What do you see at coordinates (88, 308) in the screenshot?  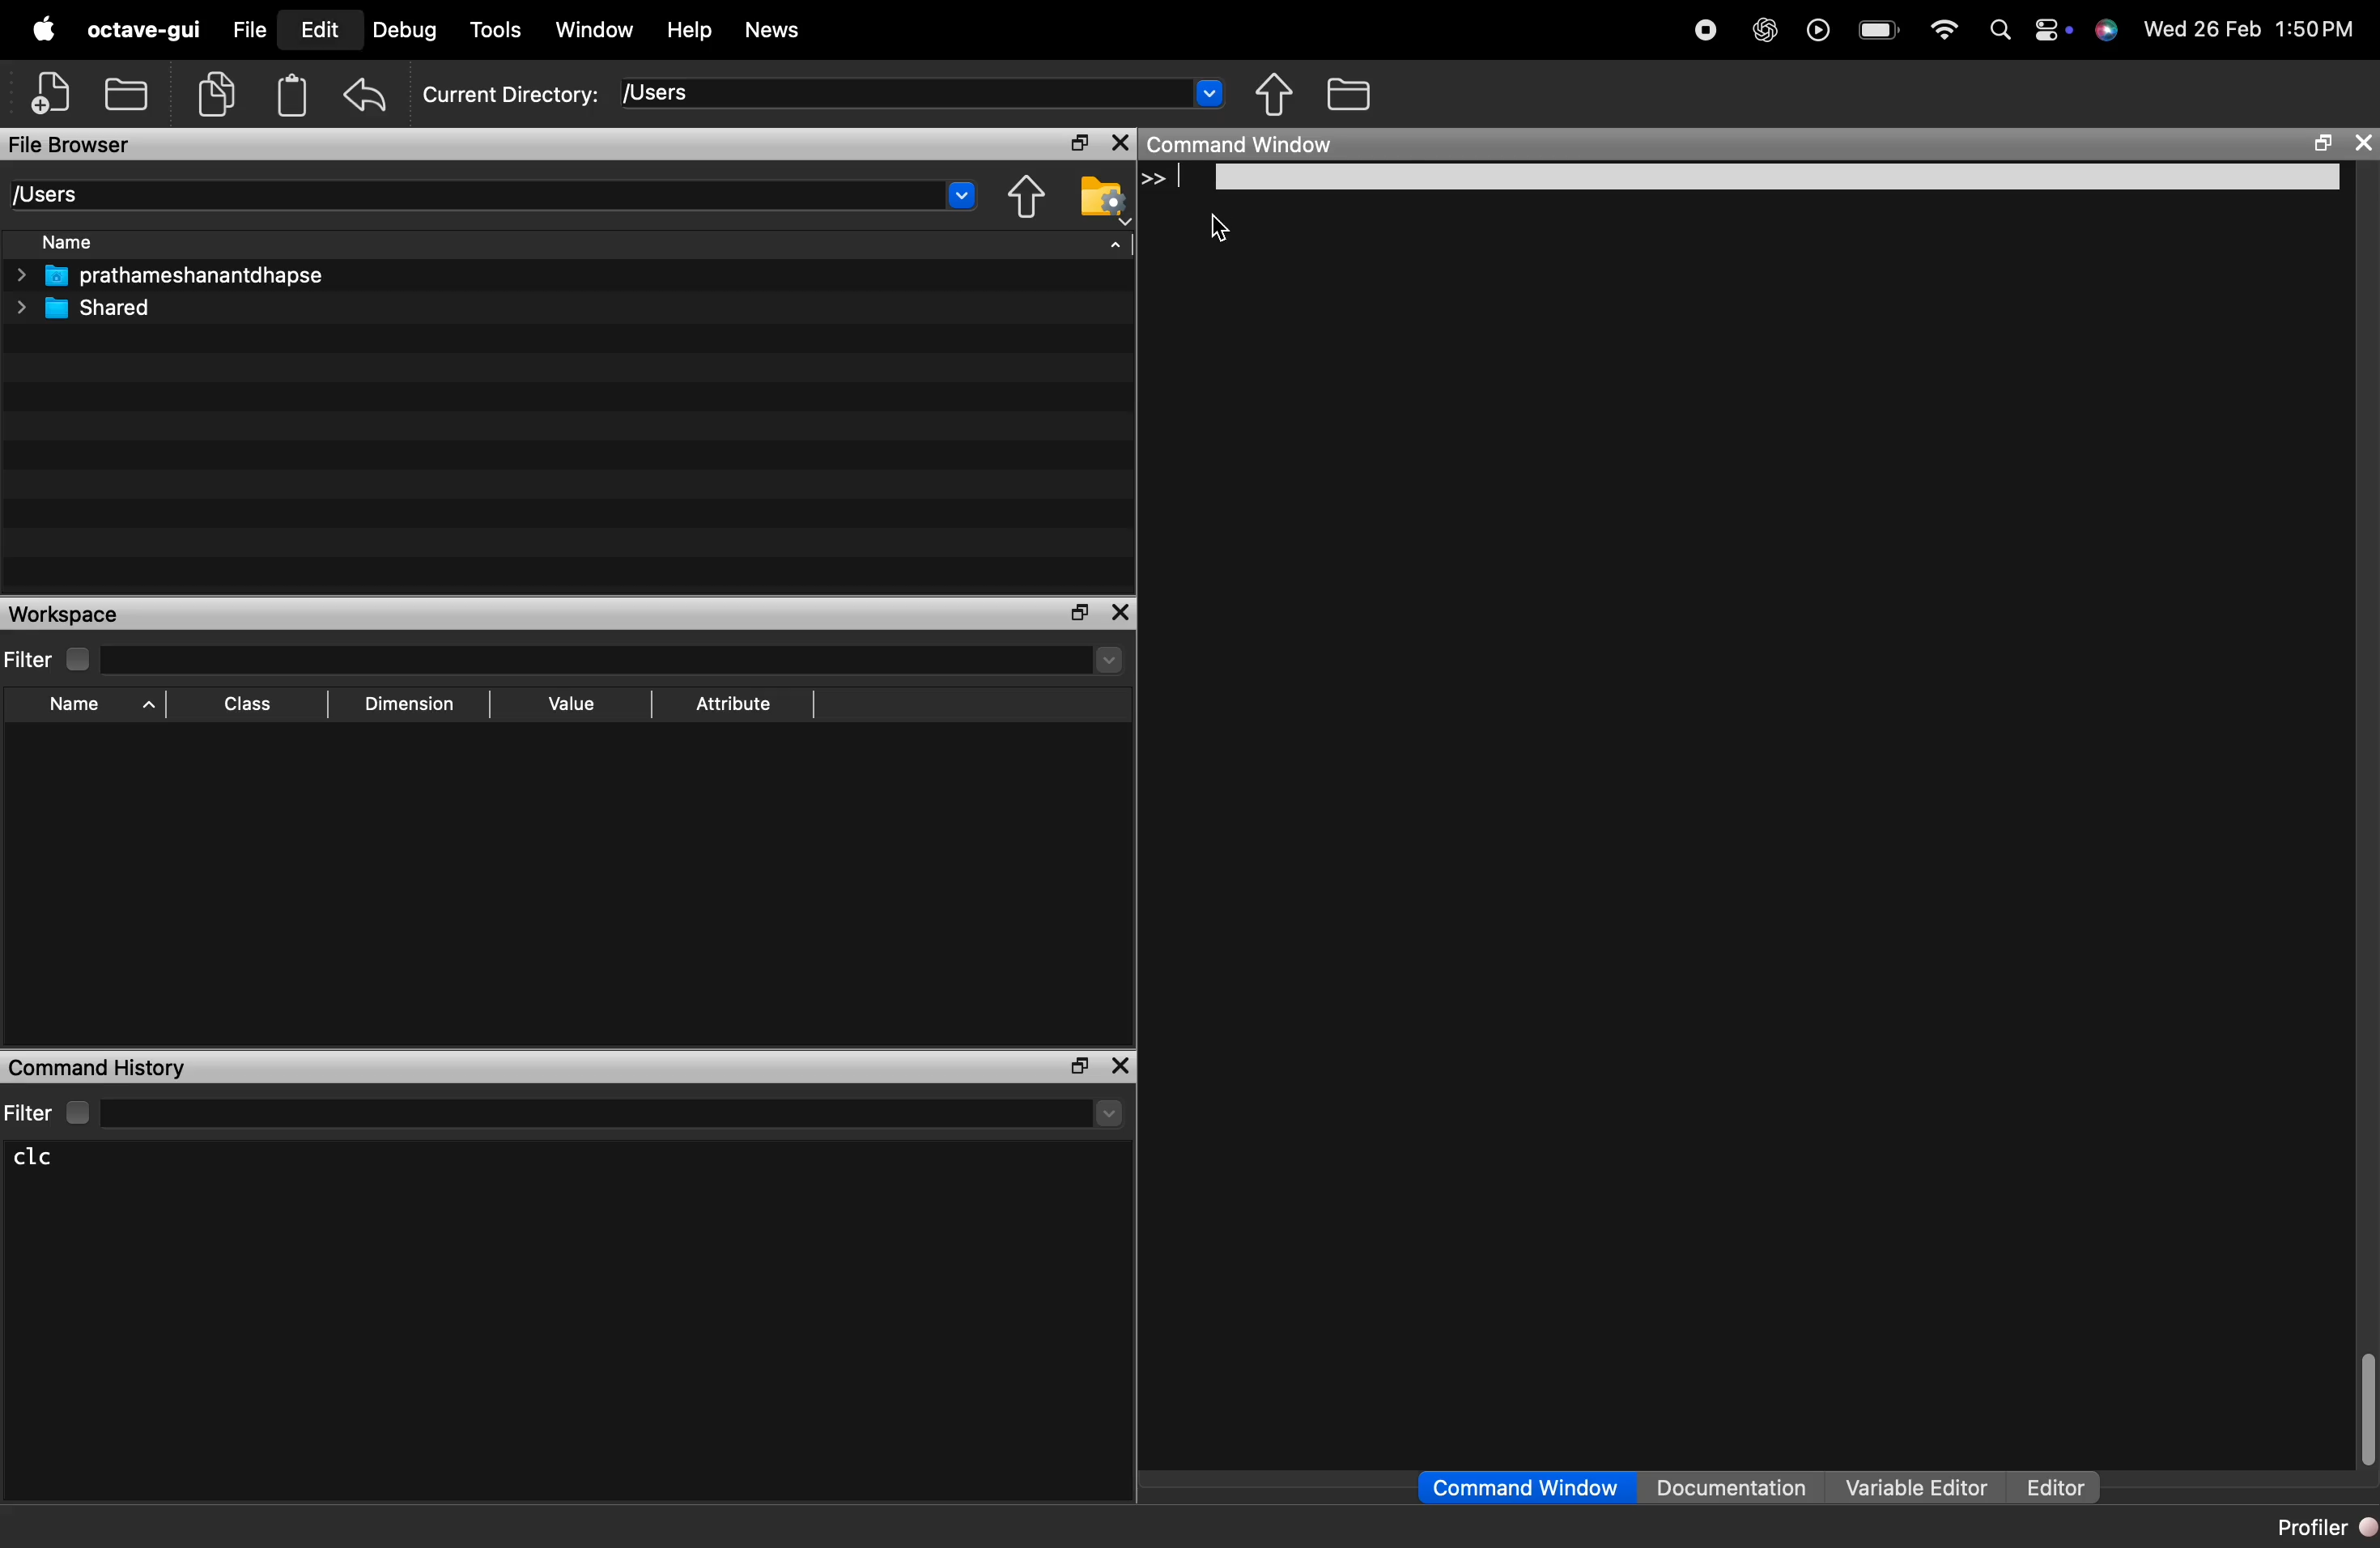 I see `Shared` at bounding box center [88, 308].